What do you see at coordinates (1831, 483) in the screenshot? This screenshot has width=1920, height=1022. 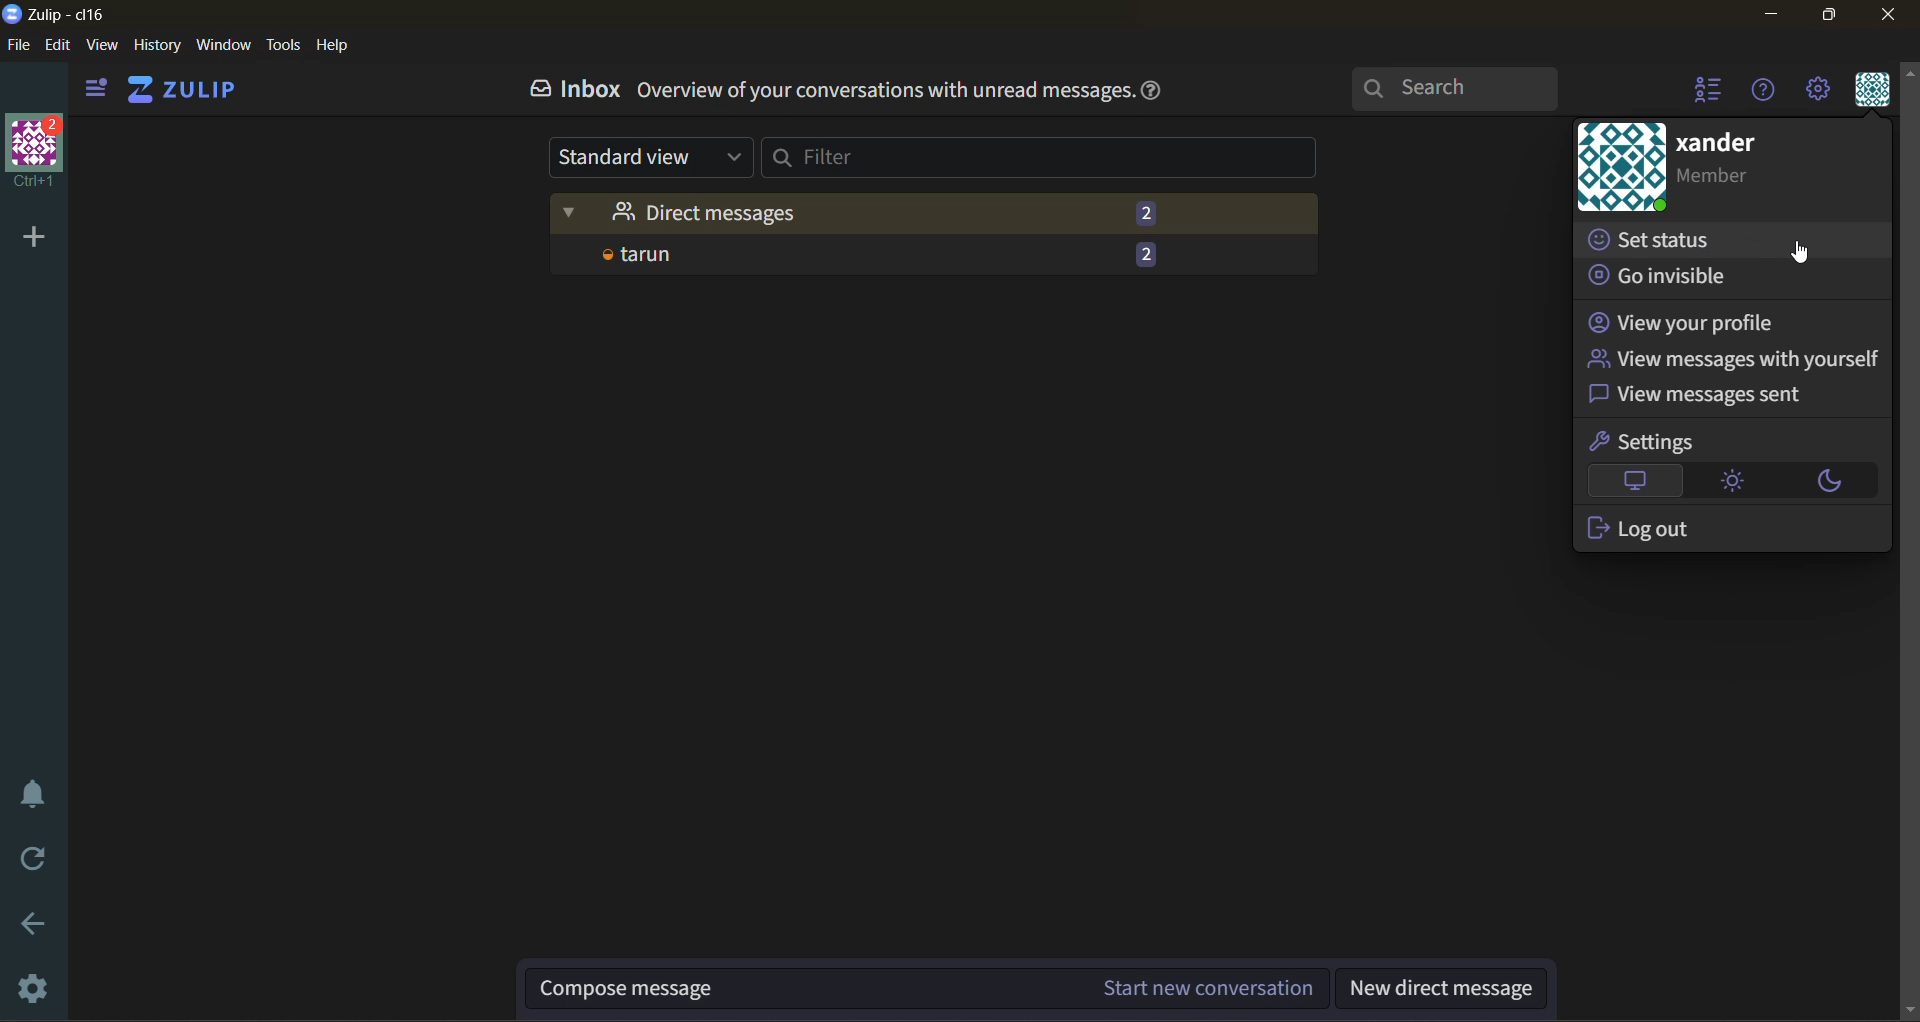 I see `dark theme` at bounding box center [1831, 483].